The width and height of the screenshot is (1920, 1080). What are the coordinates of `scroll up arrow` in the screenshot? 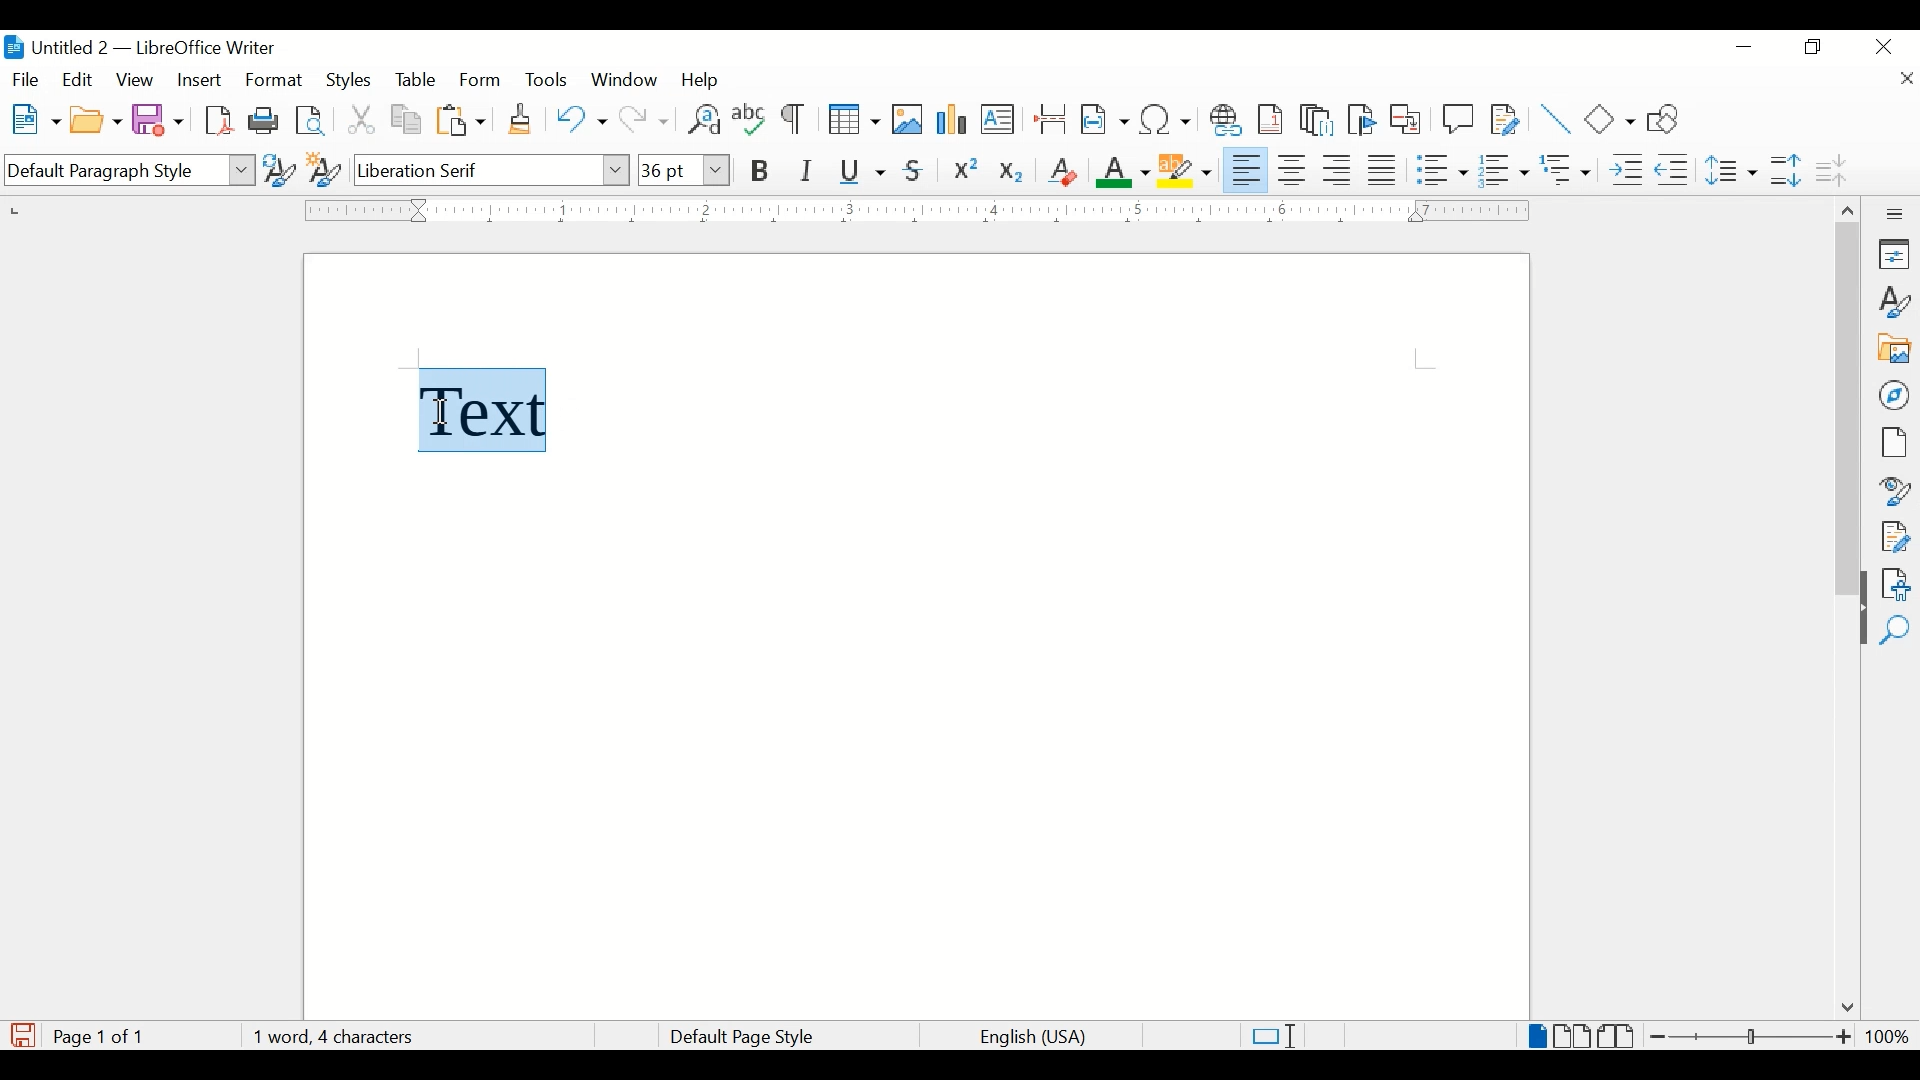 It's located at (1845, 207).